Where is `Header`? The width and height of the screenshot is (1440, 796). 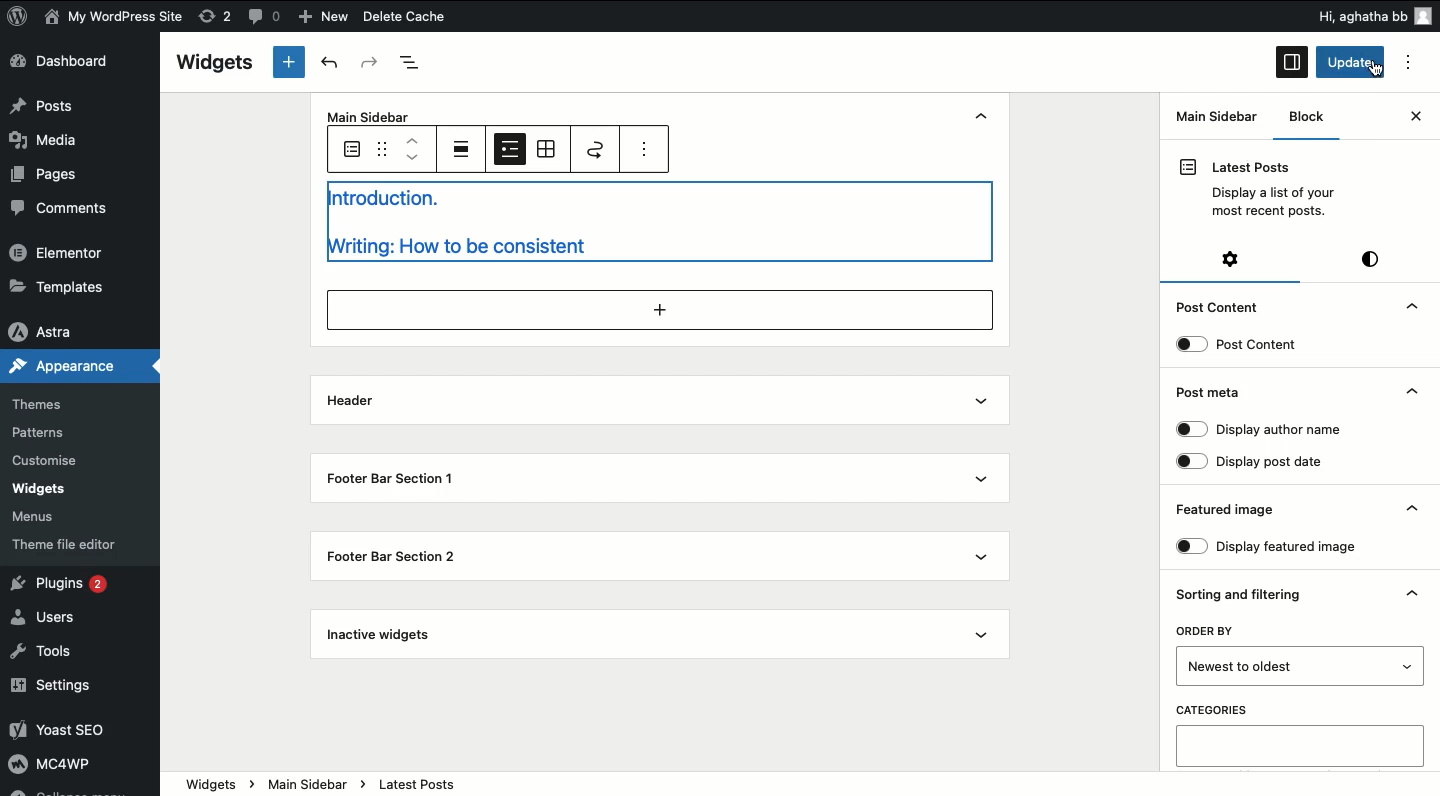 Header is located at coordinates (355, 404).